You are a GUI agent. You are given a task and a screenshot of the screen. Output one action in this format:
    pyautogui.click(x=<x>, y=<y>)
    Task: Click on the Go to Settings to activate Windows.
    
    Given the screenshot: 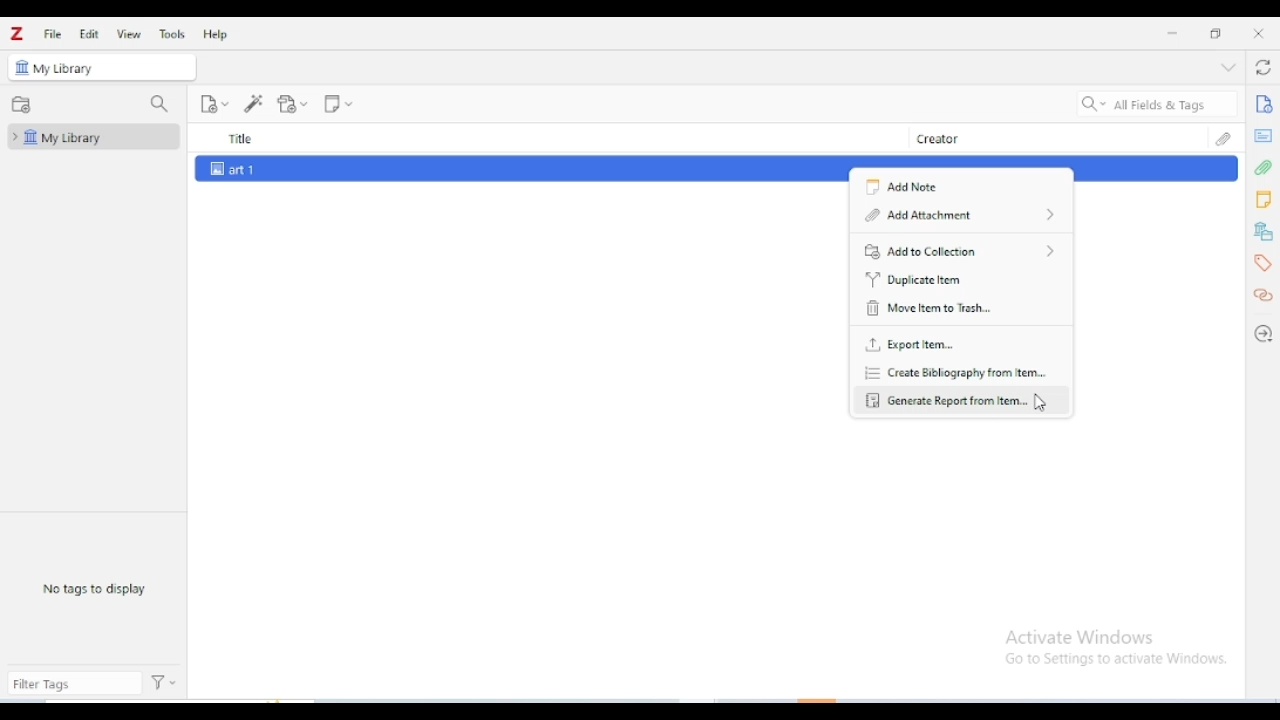 What is the action you would take?
    pyautogui.click(x=1119, y=660)
    